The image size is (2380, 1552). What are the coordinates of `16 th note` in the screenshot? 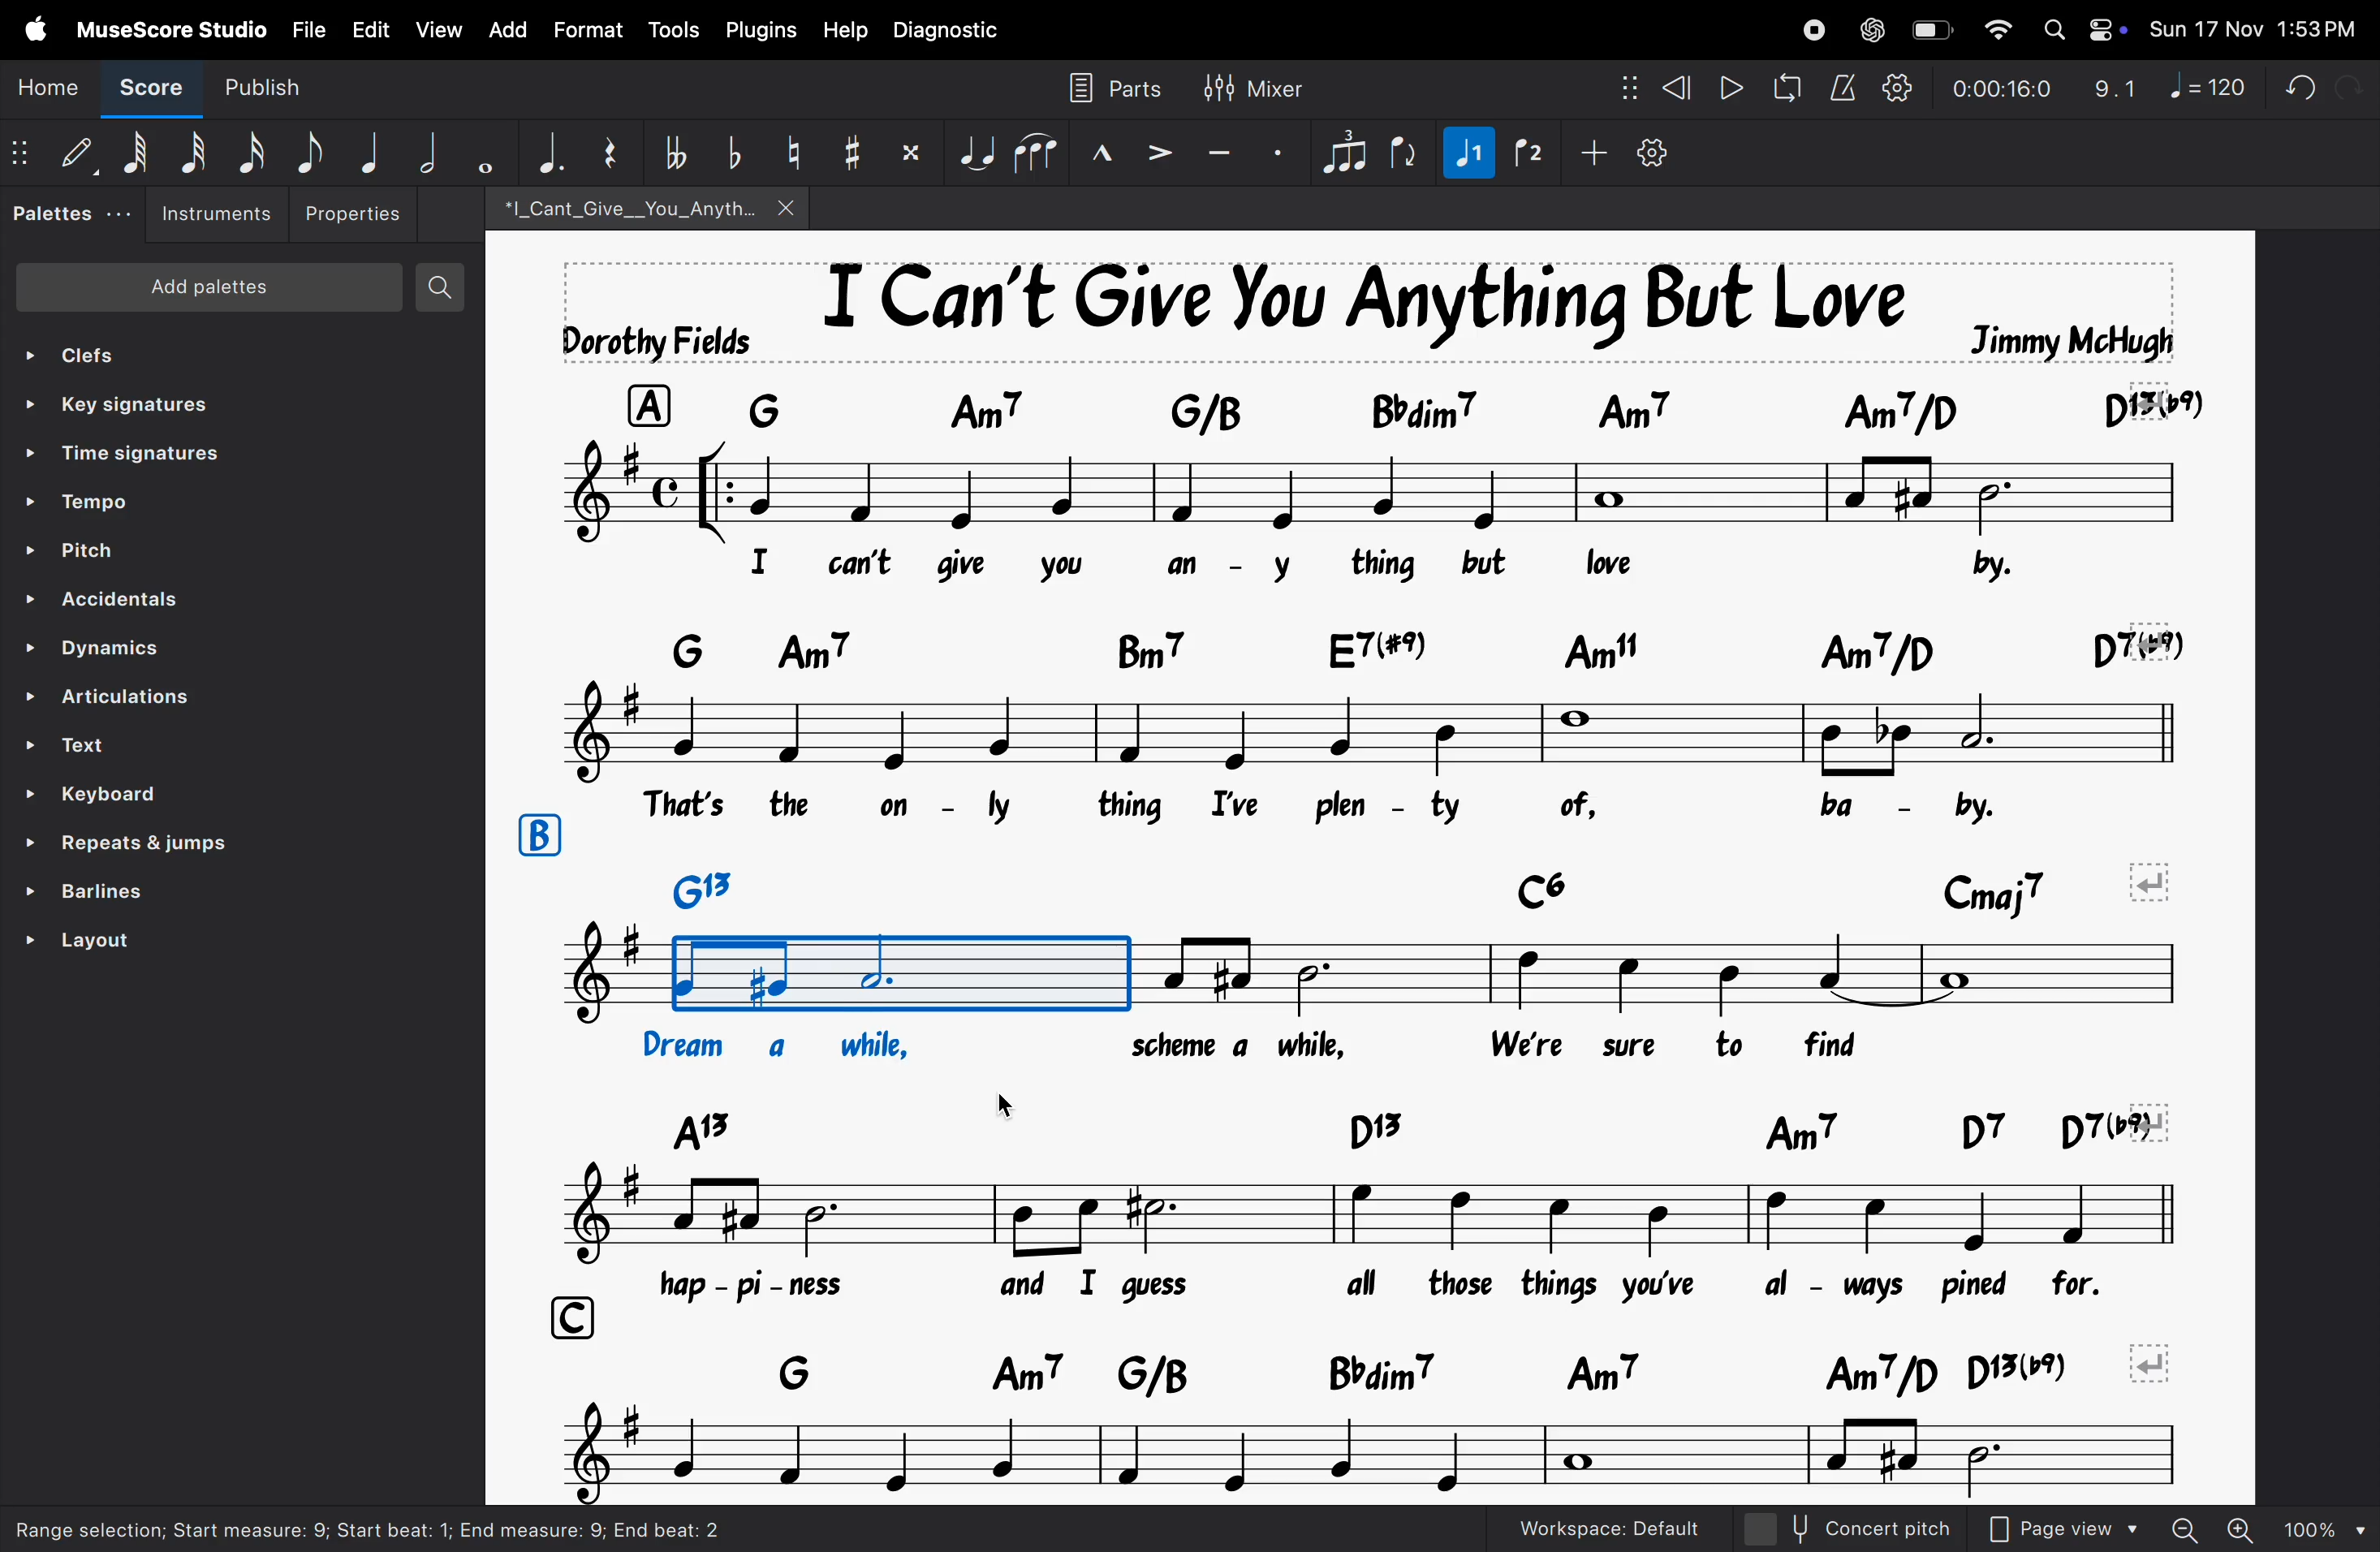 It's located at (252, 154).